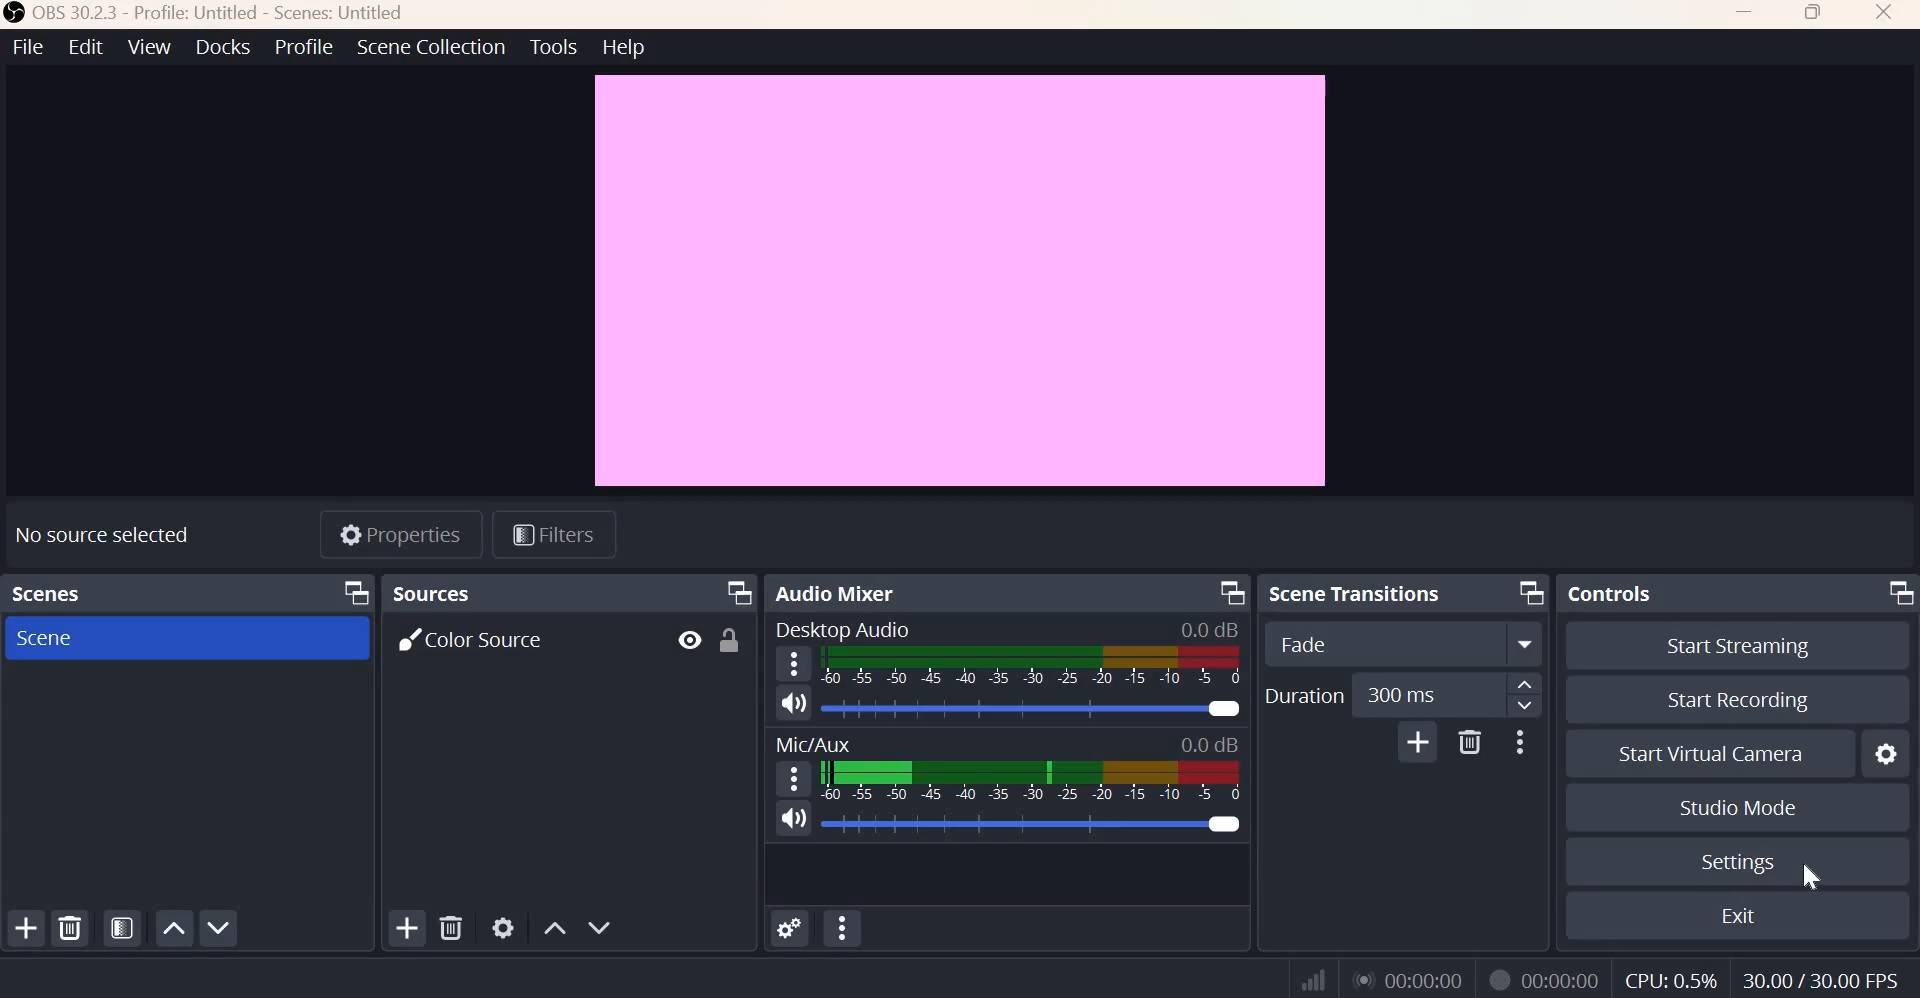 The height and width of the screenshot is (998, 1920). Describe the element at coordinates (1470, 743) in the screenshot. I see `Delete Transition` at that location.